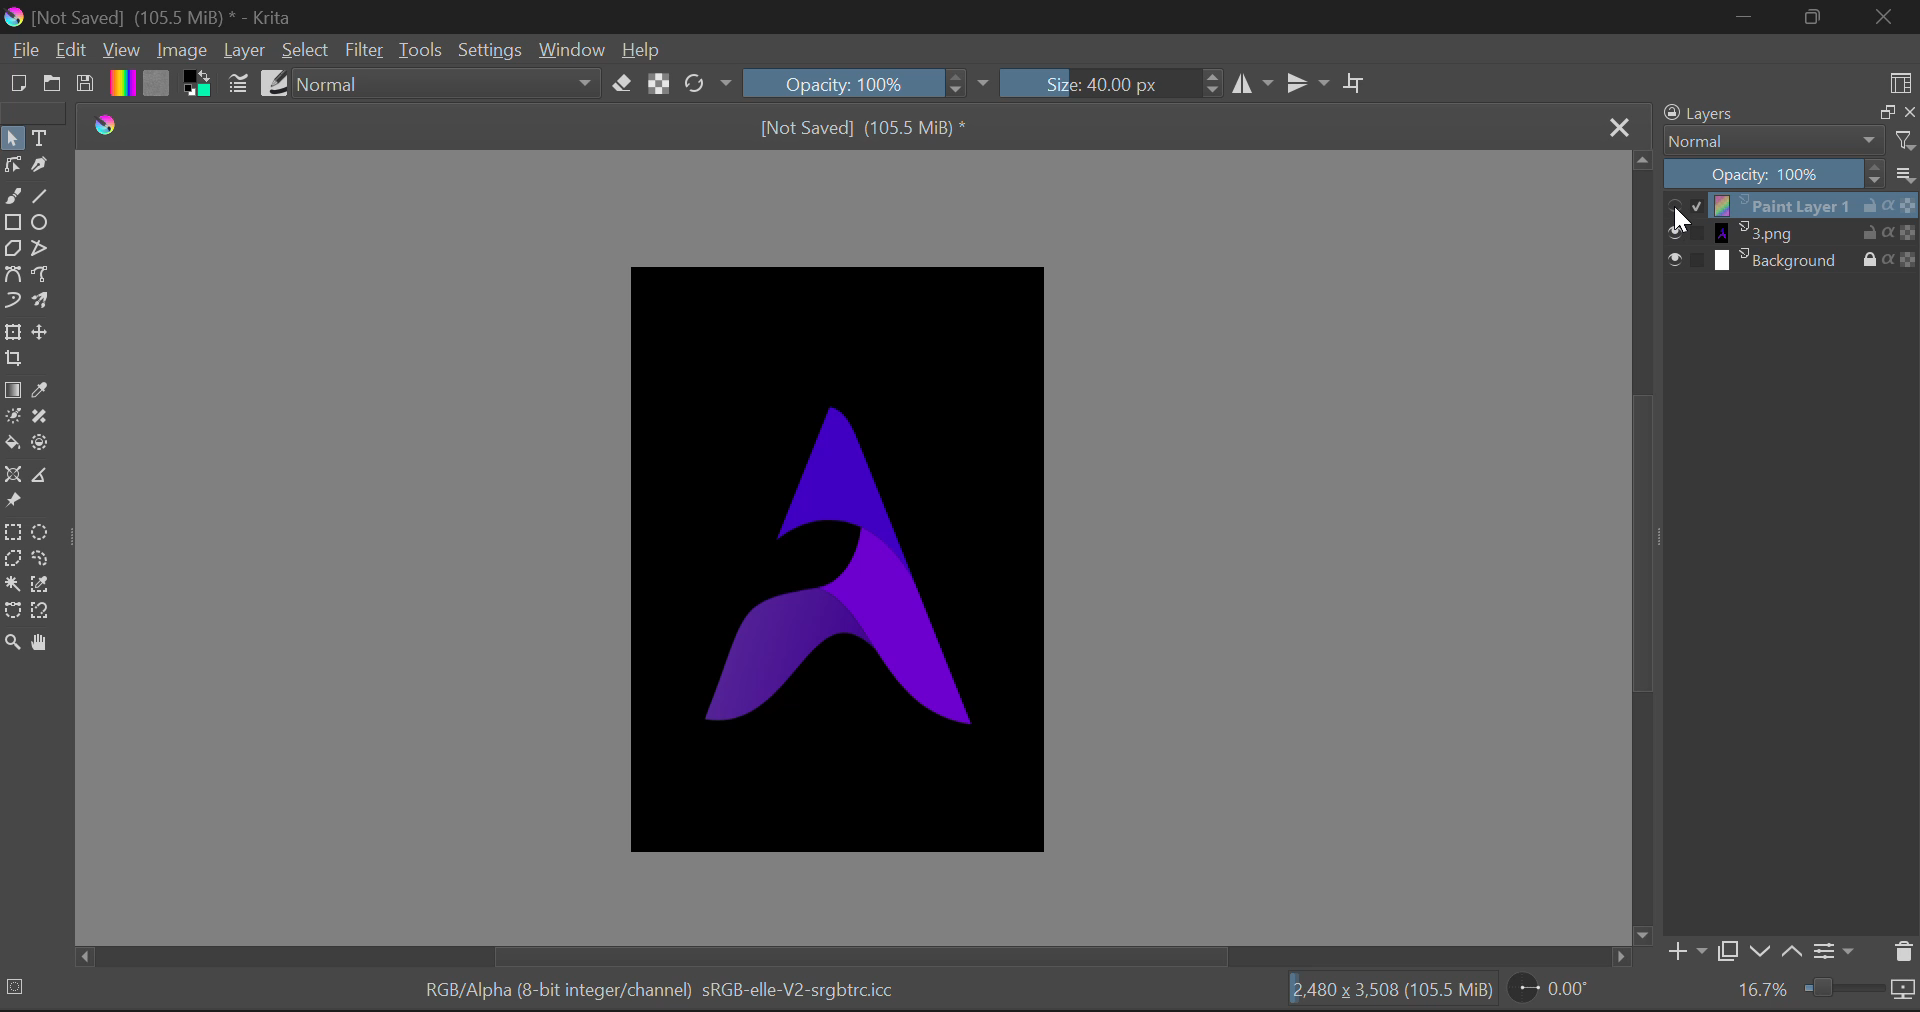  Describe the element at coordinates (1304, 82) in the screenshot. I see `Horizontal Mirror Flip` at that location.